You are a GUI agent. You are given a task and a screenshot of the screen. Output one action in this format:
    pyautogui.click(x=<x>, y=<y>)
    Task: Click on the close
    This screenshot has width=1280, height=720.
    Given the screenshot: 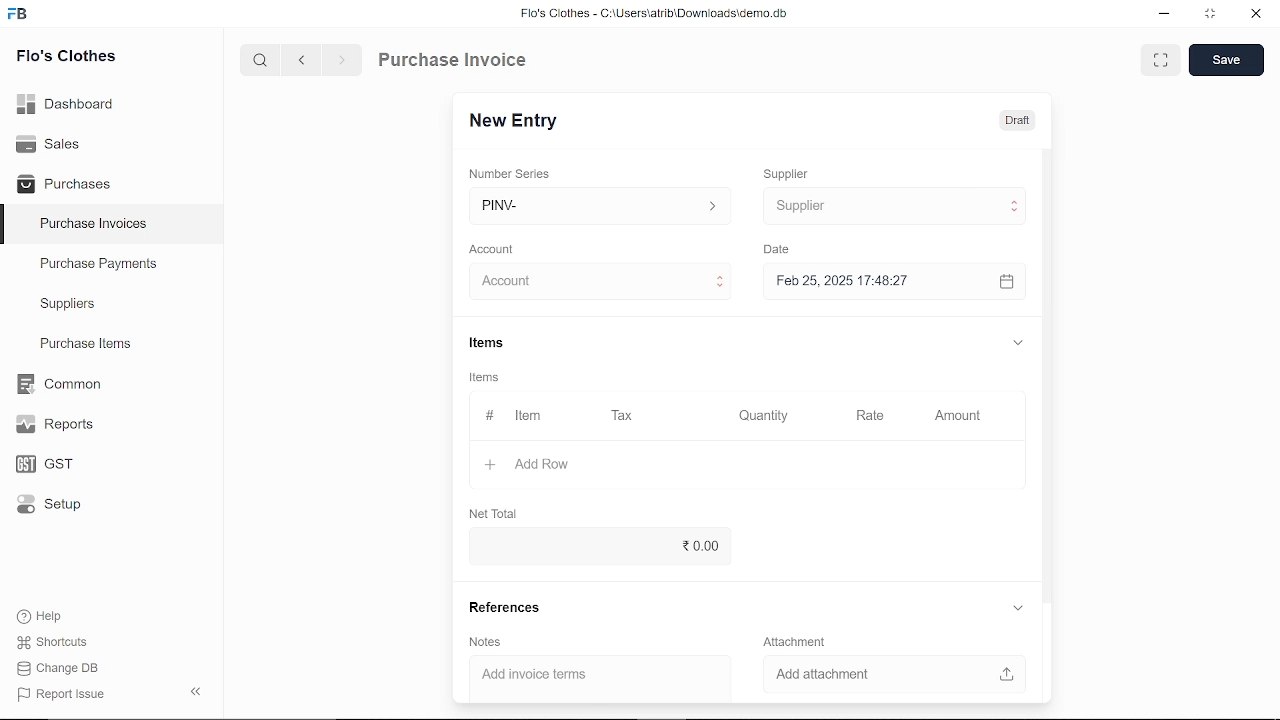 What is the action you would take?
    pyautogui.click(x=1254, y=16)
    